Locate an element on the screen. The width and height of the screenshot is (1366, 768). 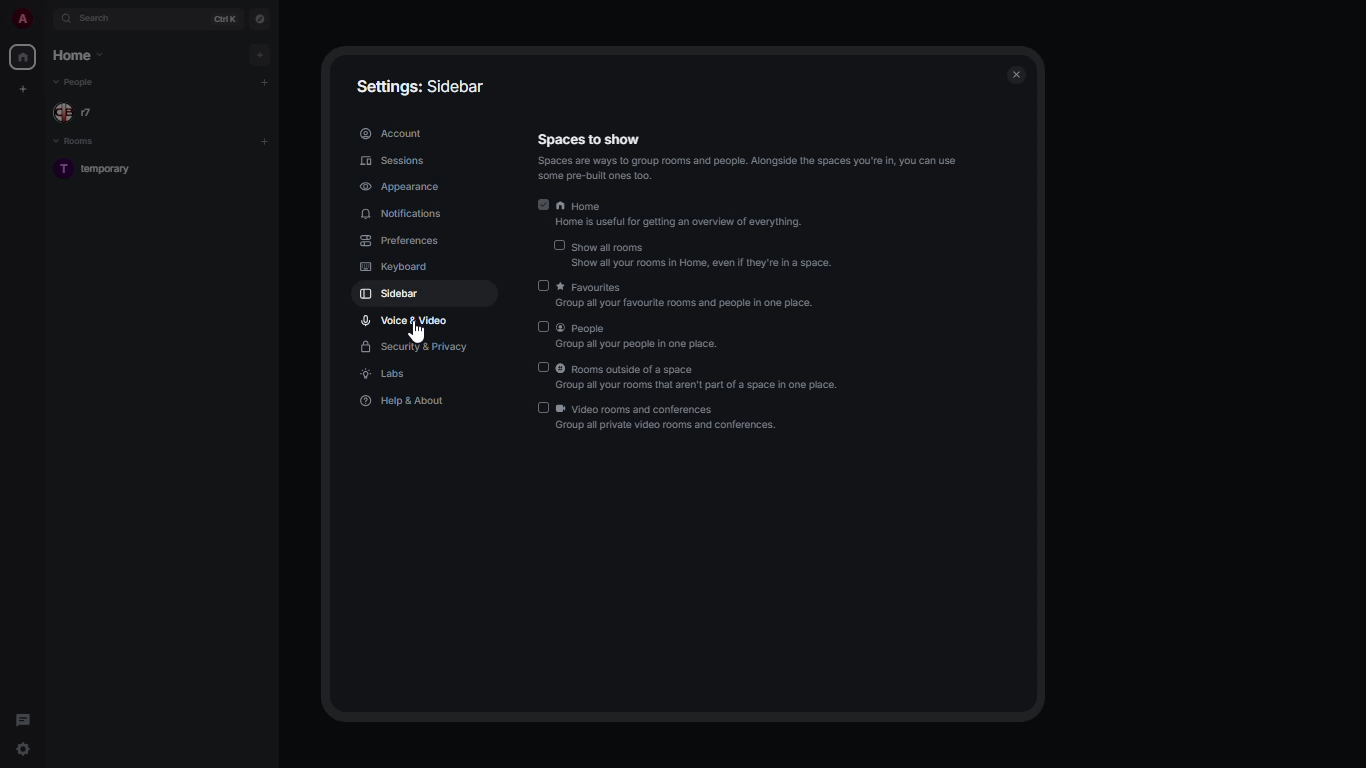
navigator is located at coordinates (260, 19).